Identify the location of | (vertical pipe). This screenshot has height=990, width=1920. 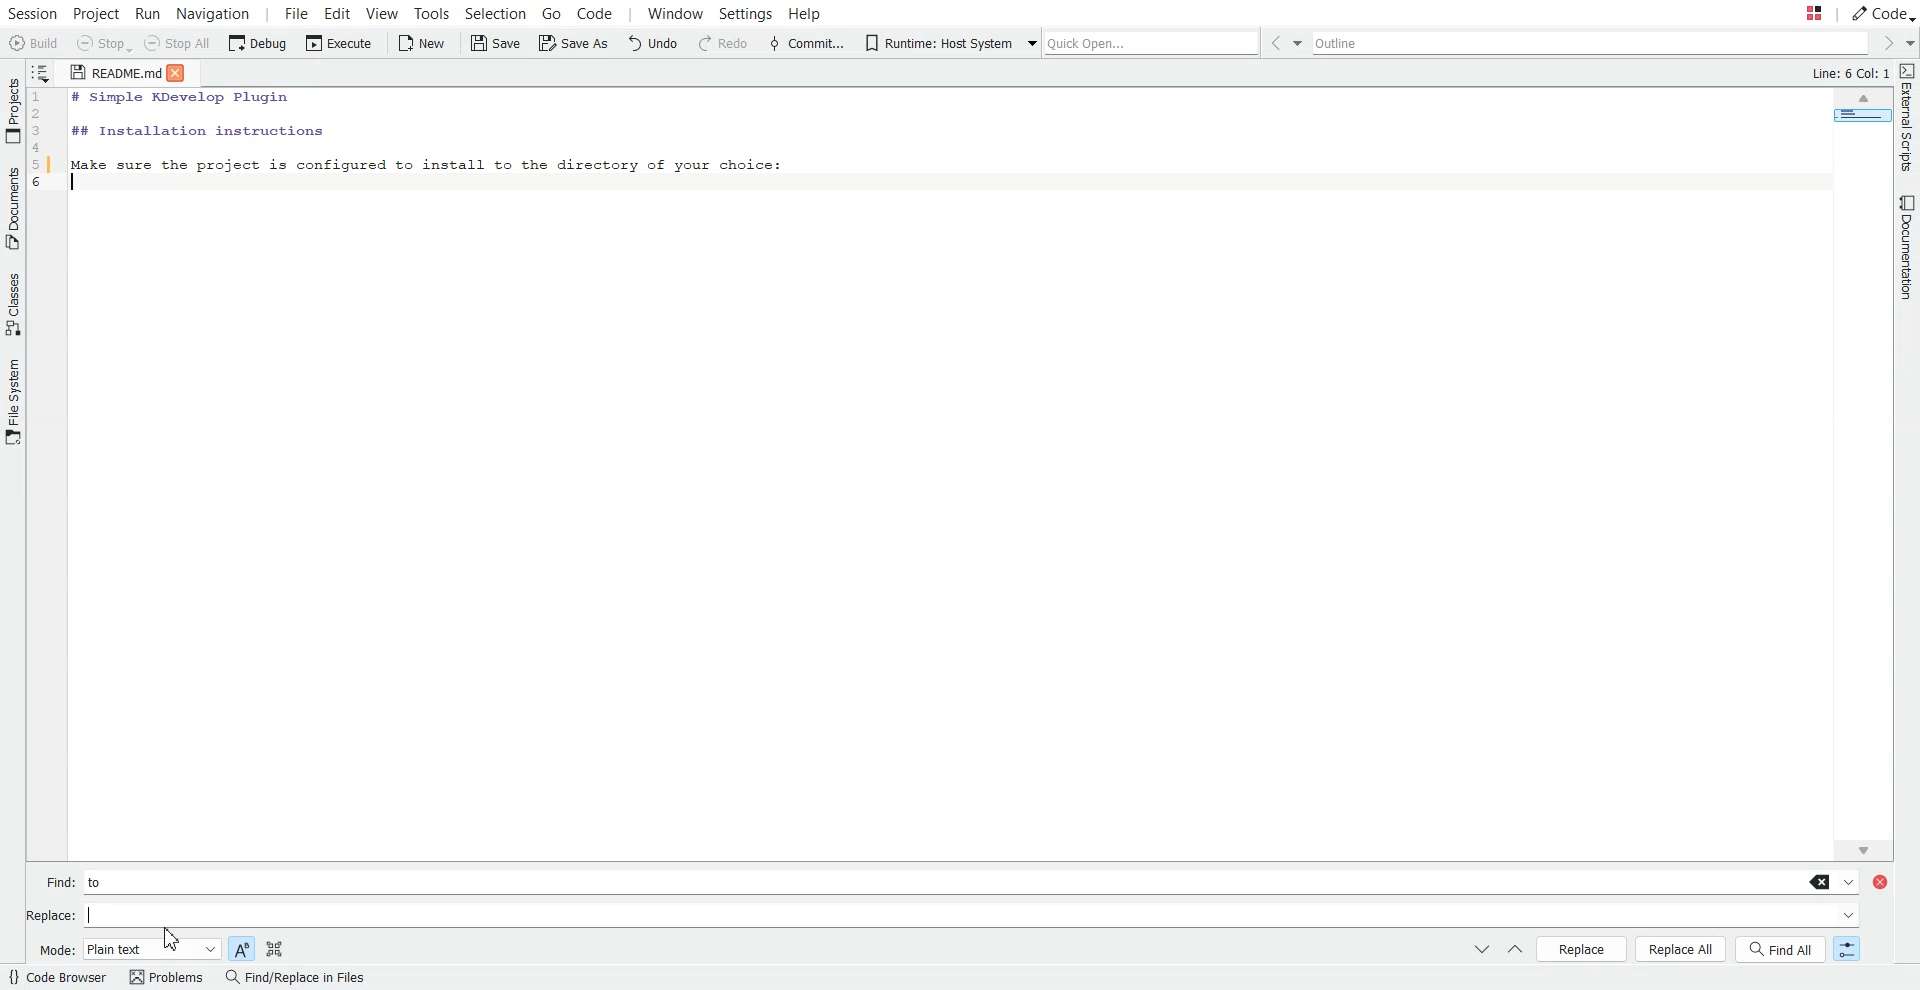
(102, 915).